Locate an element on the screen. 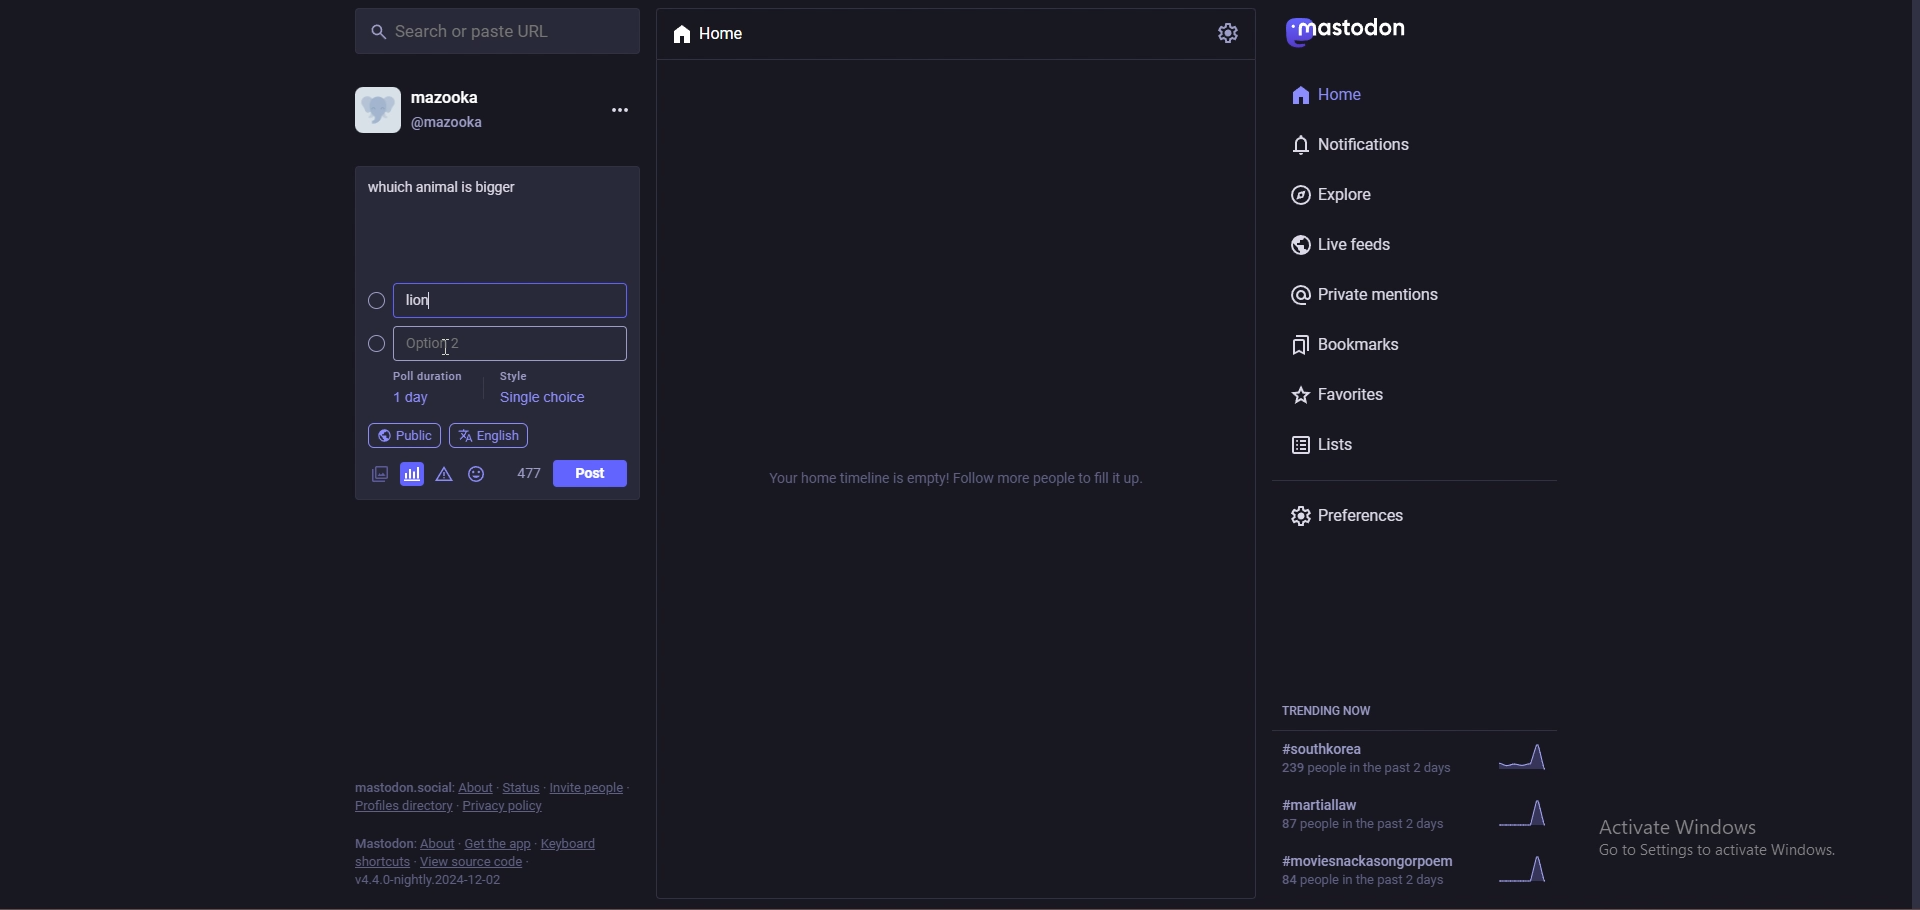 This screenshot has width=1920, height=910. View source code is located at coordinates (478, 862).